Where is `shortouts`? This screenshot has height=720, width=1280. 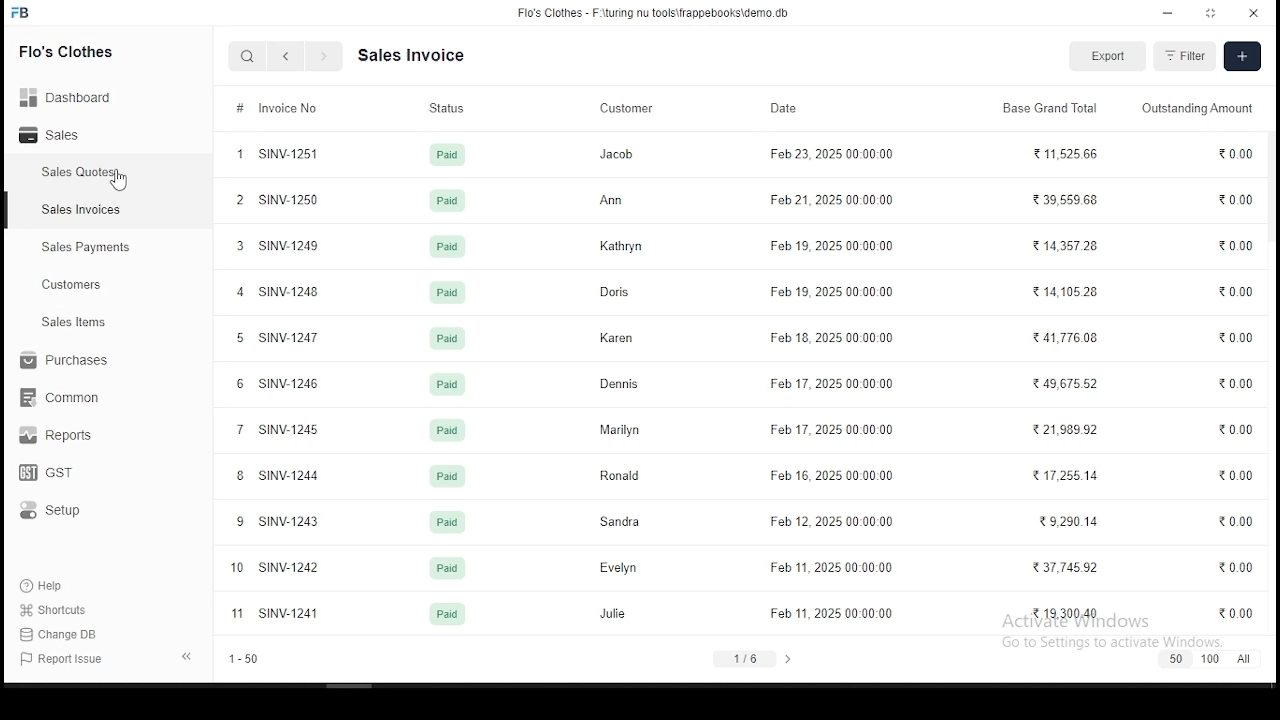
shortouts is located at coordinates (54, 610).